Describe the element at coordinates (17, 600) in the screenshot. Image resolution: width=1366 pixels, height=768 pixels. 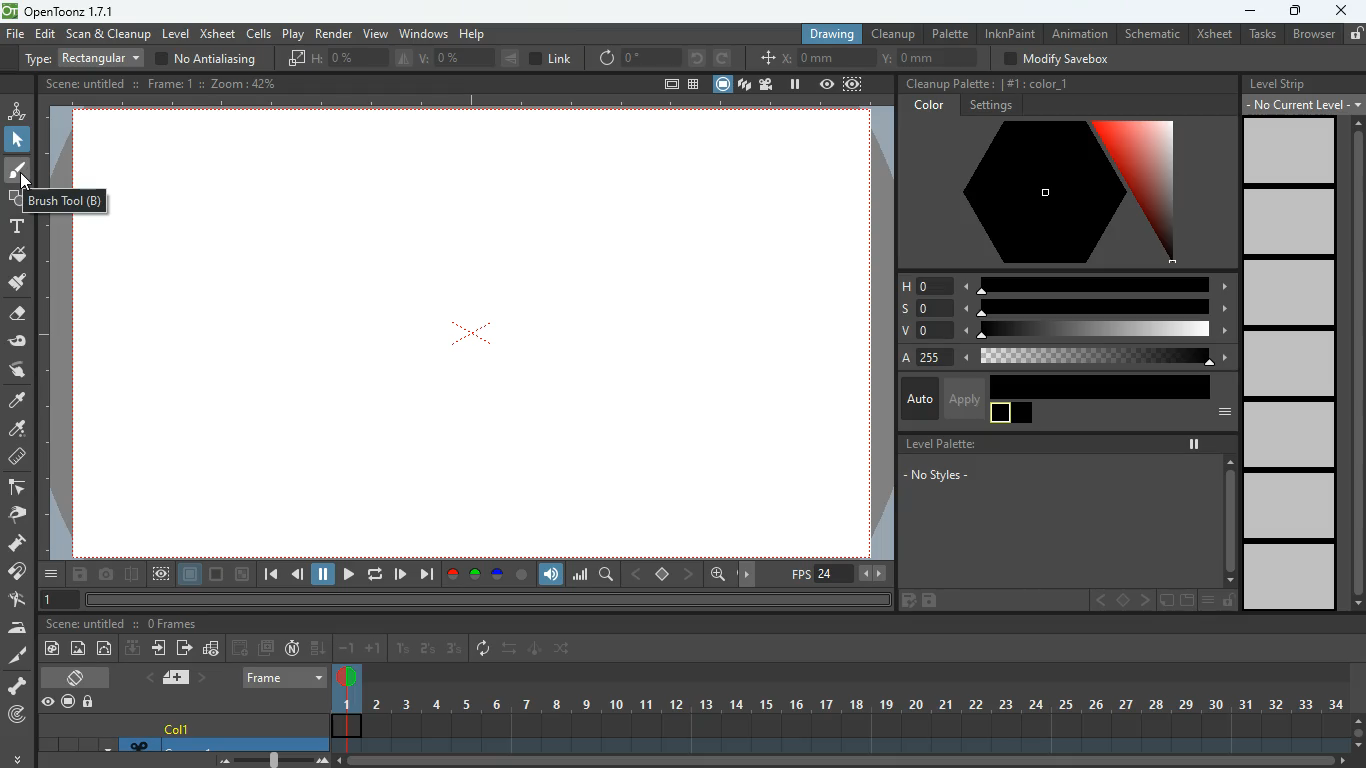
I see `edit` at that location.